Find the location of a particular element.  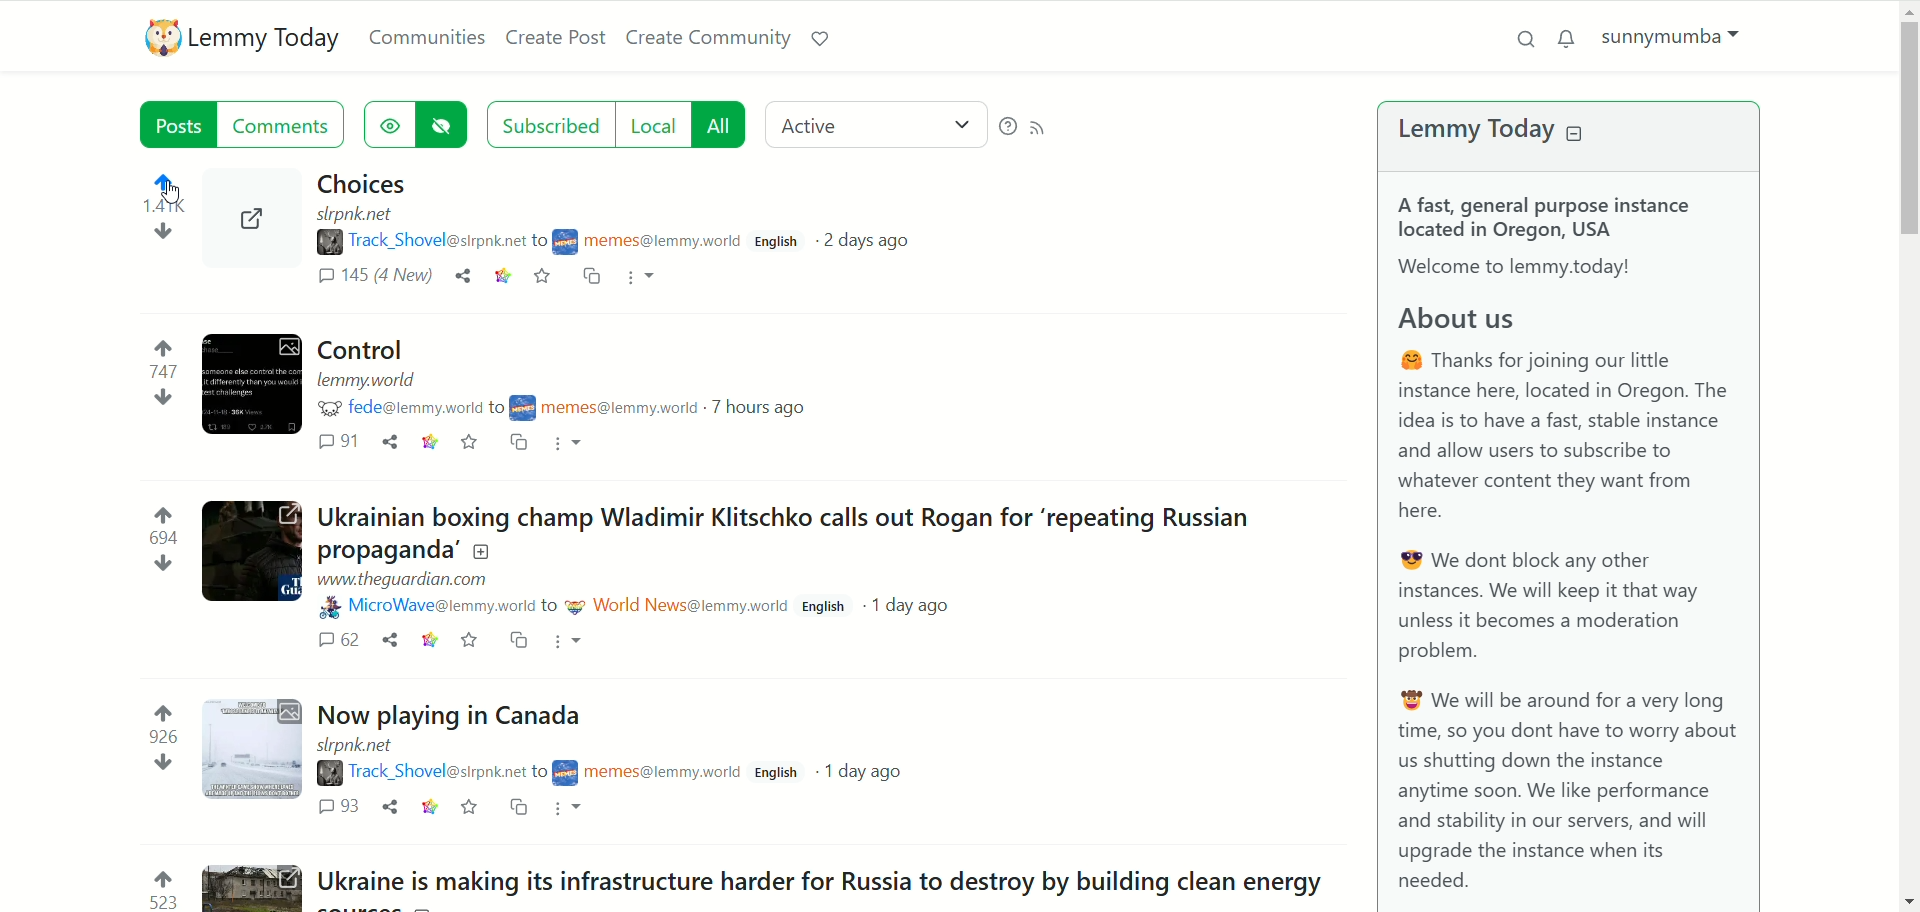

notifications is located at coordinates (1568, 40).